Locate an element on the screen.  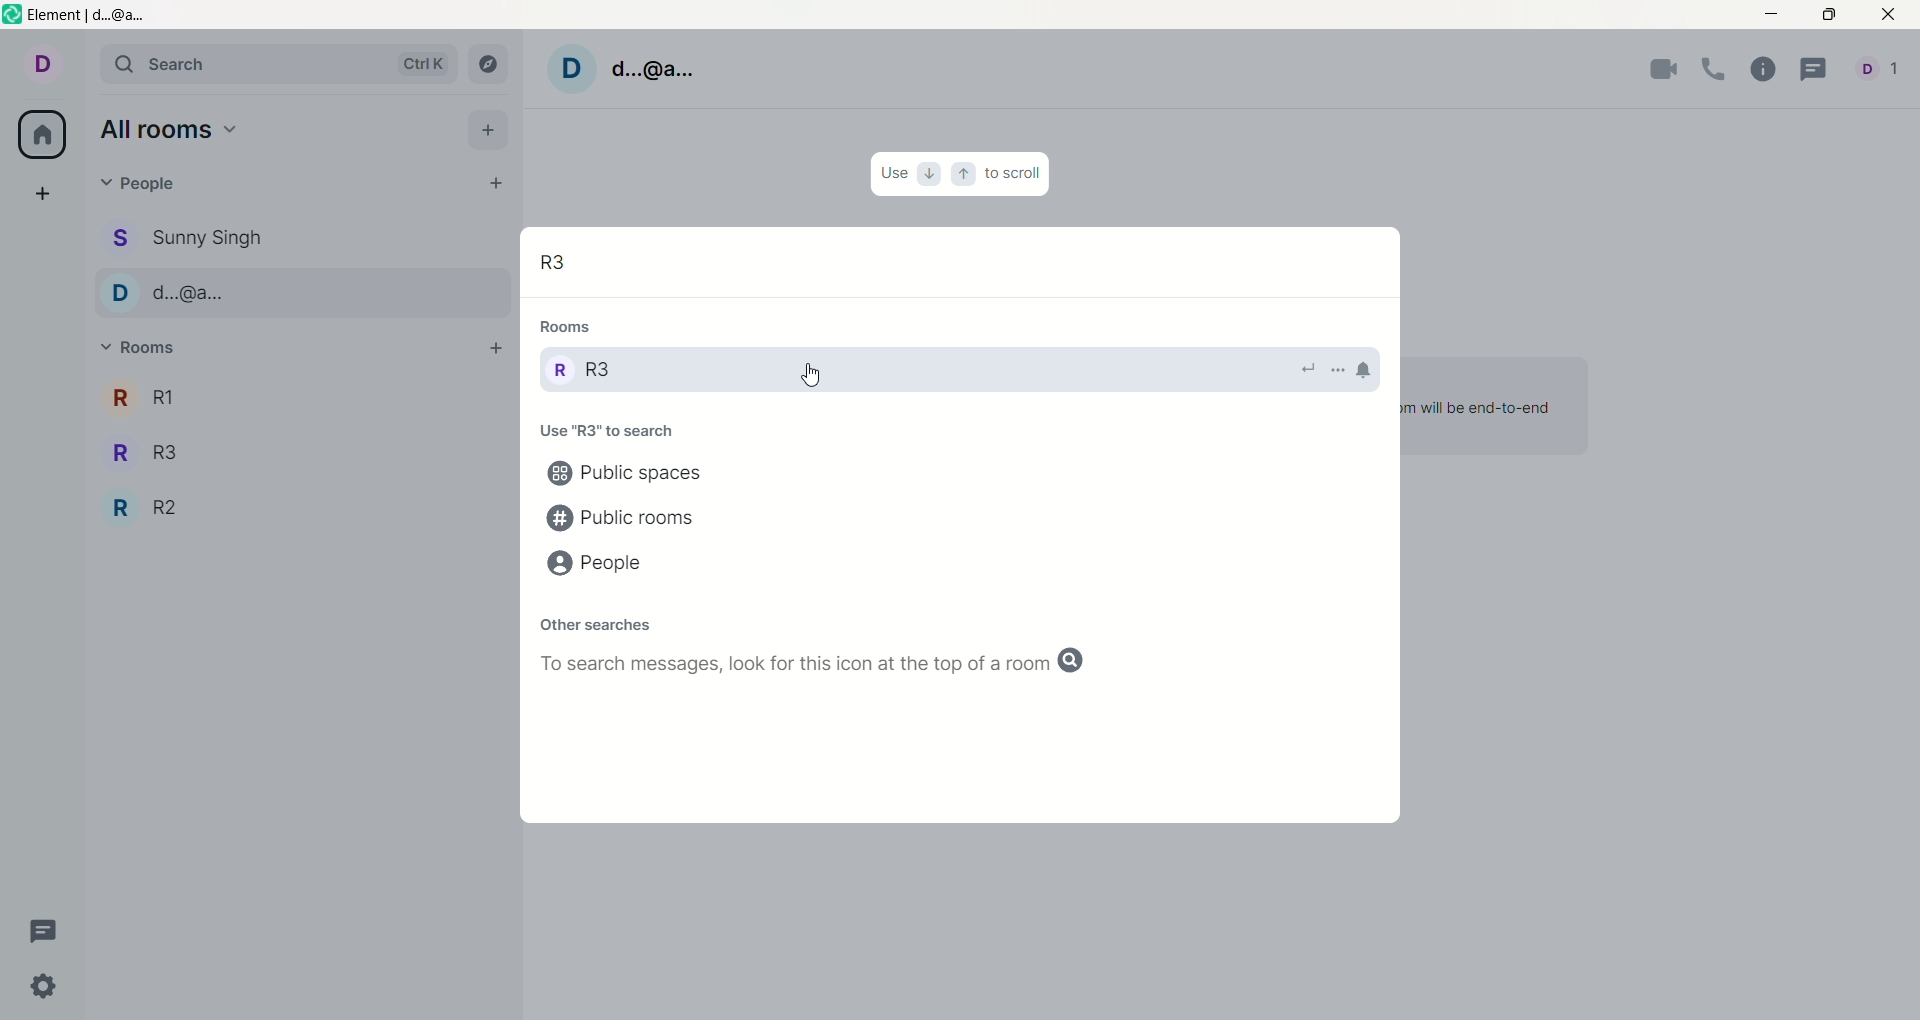
option is located at coordinates (1335, 373).